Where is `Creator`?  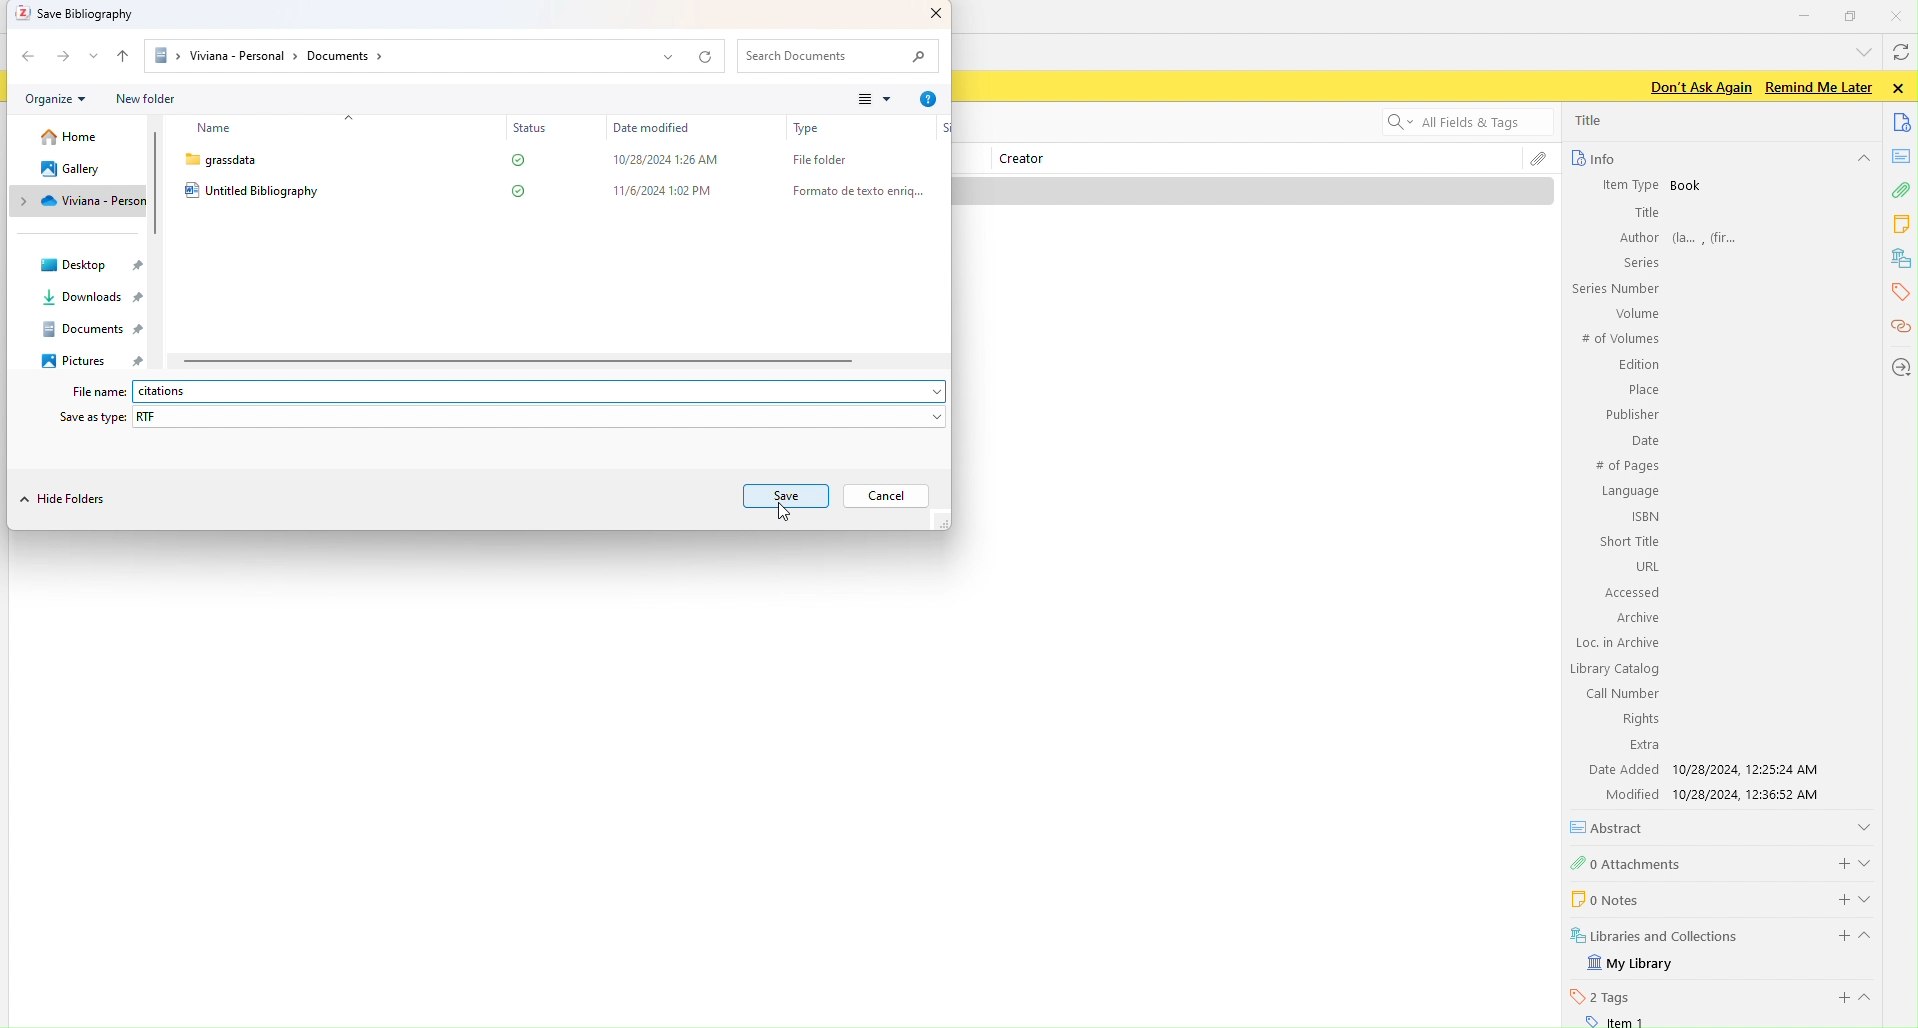 Creator is located at coordinates (1030, 160).